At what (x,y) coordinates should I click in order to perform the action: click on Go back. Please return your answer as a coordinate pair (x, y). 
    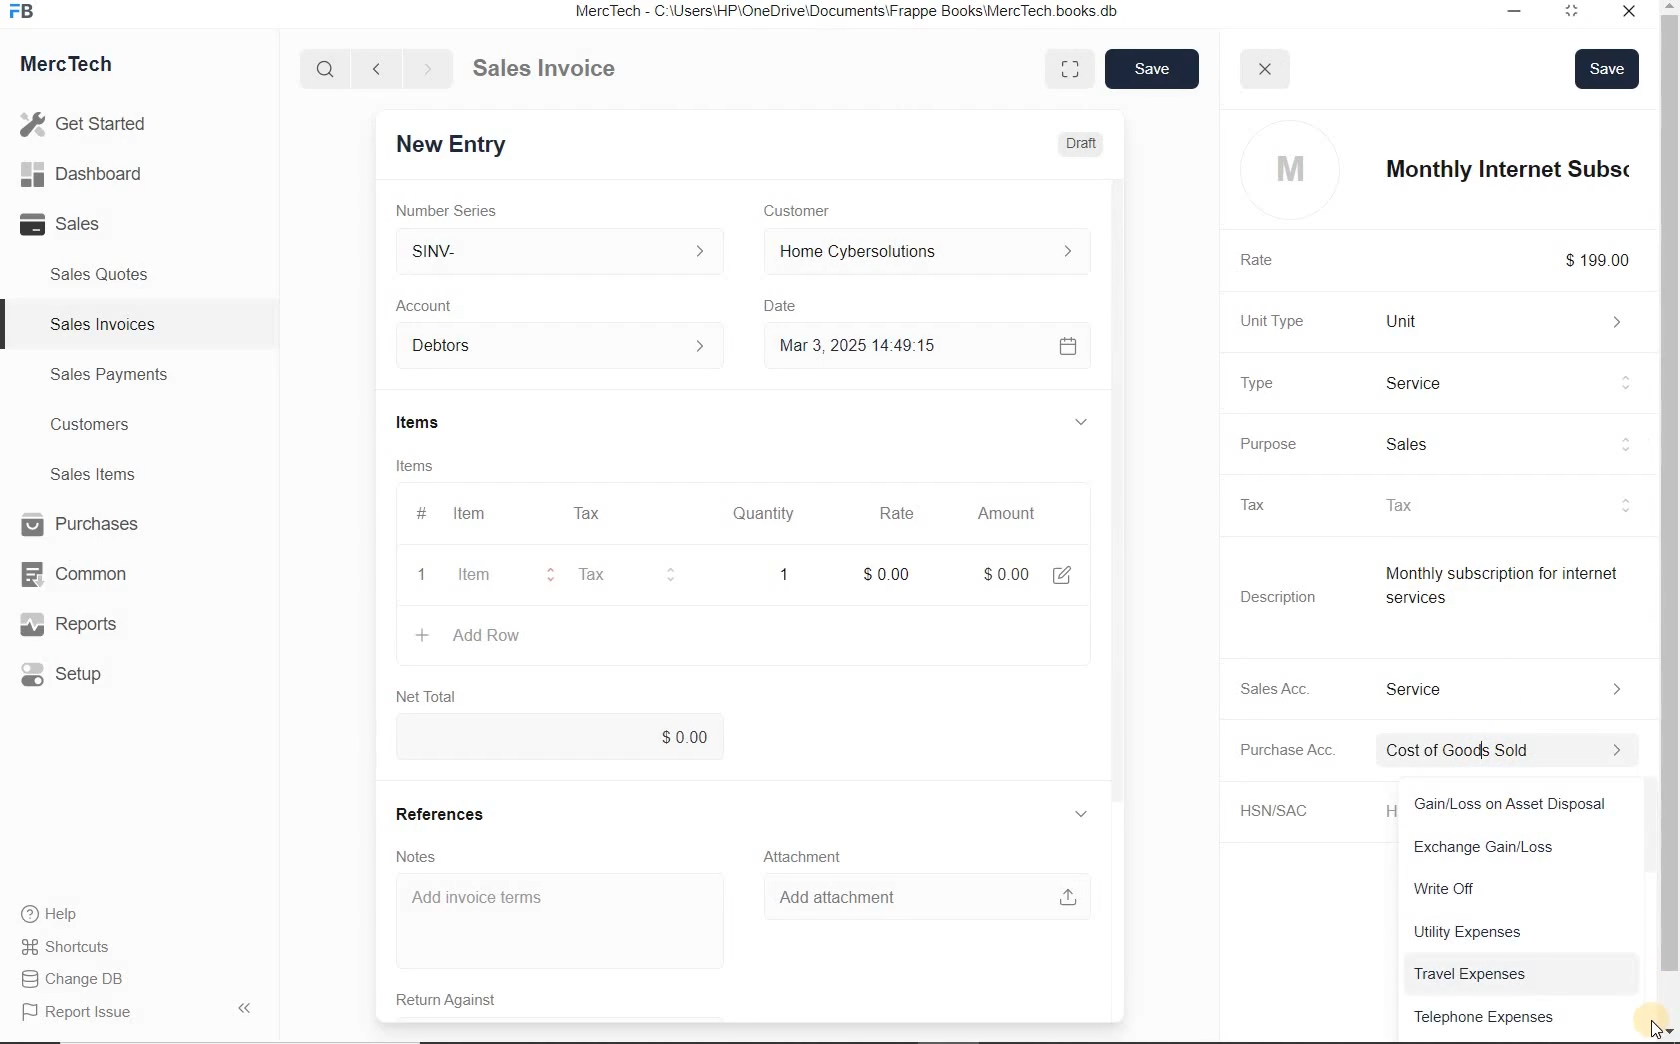
    Looking at the image, I should click on (379, 69).